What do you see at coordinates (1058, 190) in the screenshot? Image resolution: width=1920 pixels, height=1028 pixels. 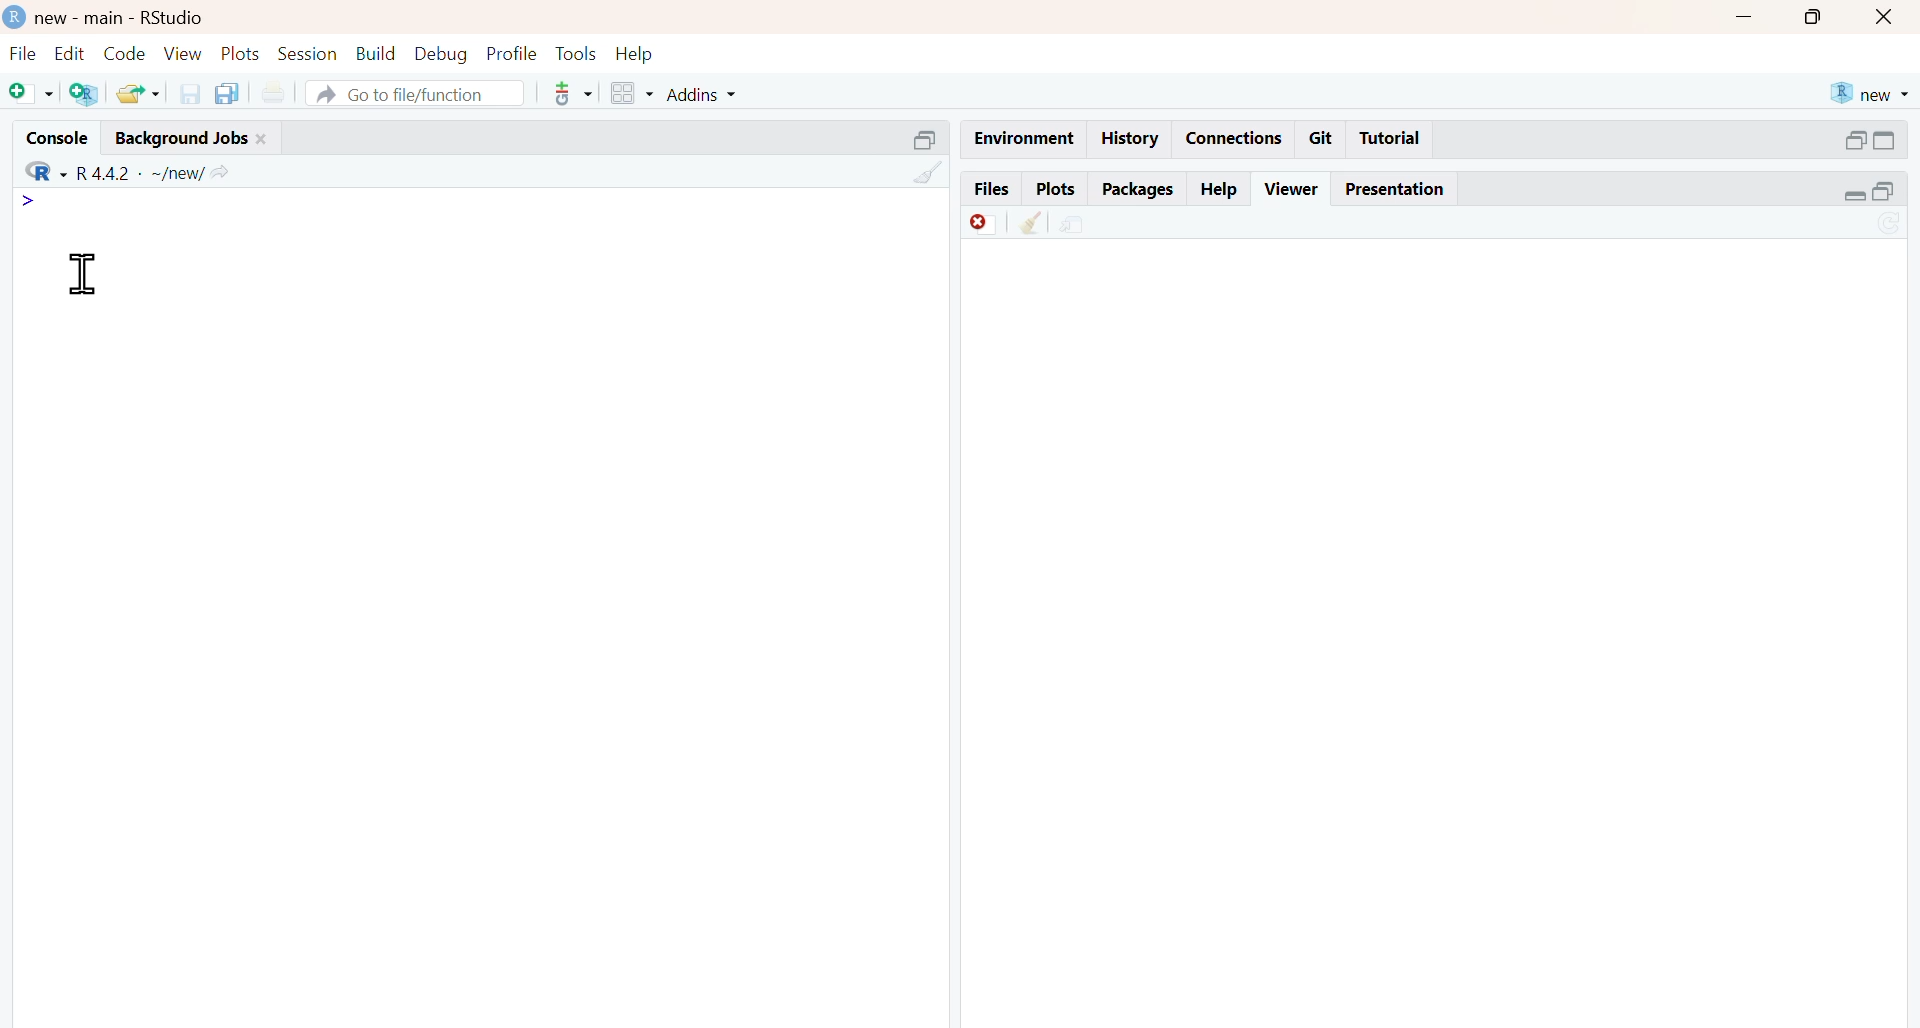 I see `plots` at bounding box center [1058, 190].